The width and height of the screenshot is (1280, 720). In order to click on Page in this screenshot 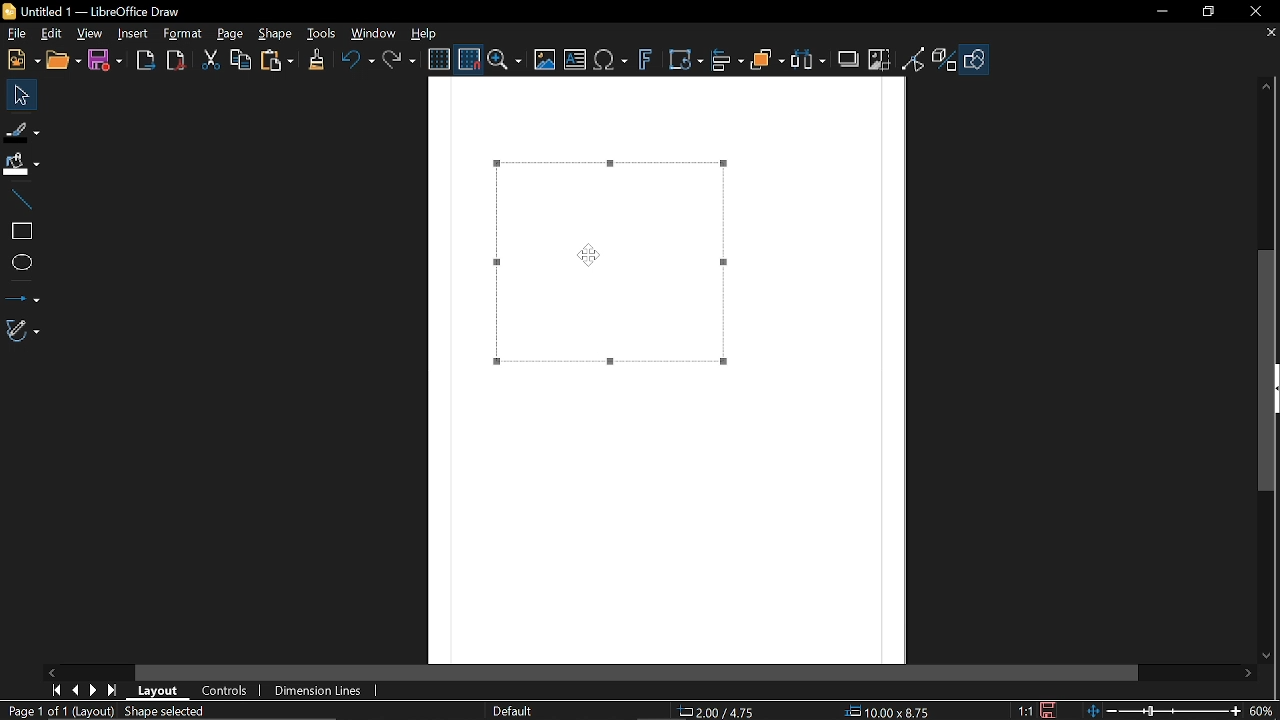, I will do `click(230, 35)`.